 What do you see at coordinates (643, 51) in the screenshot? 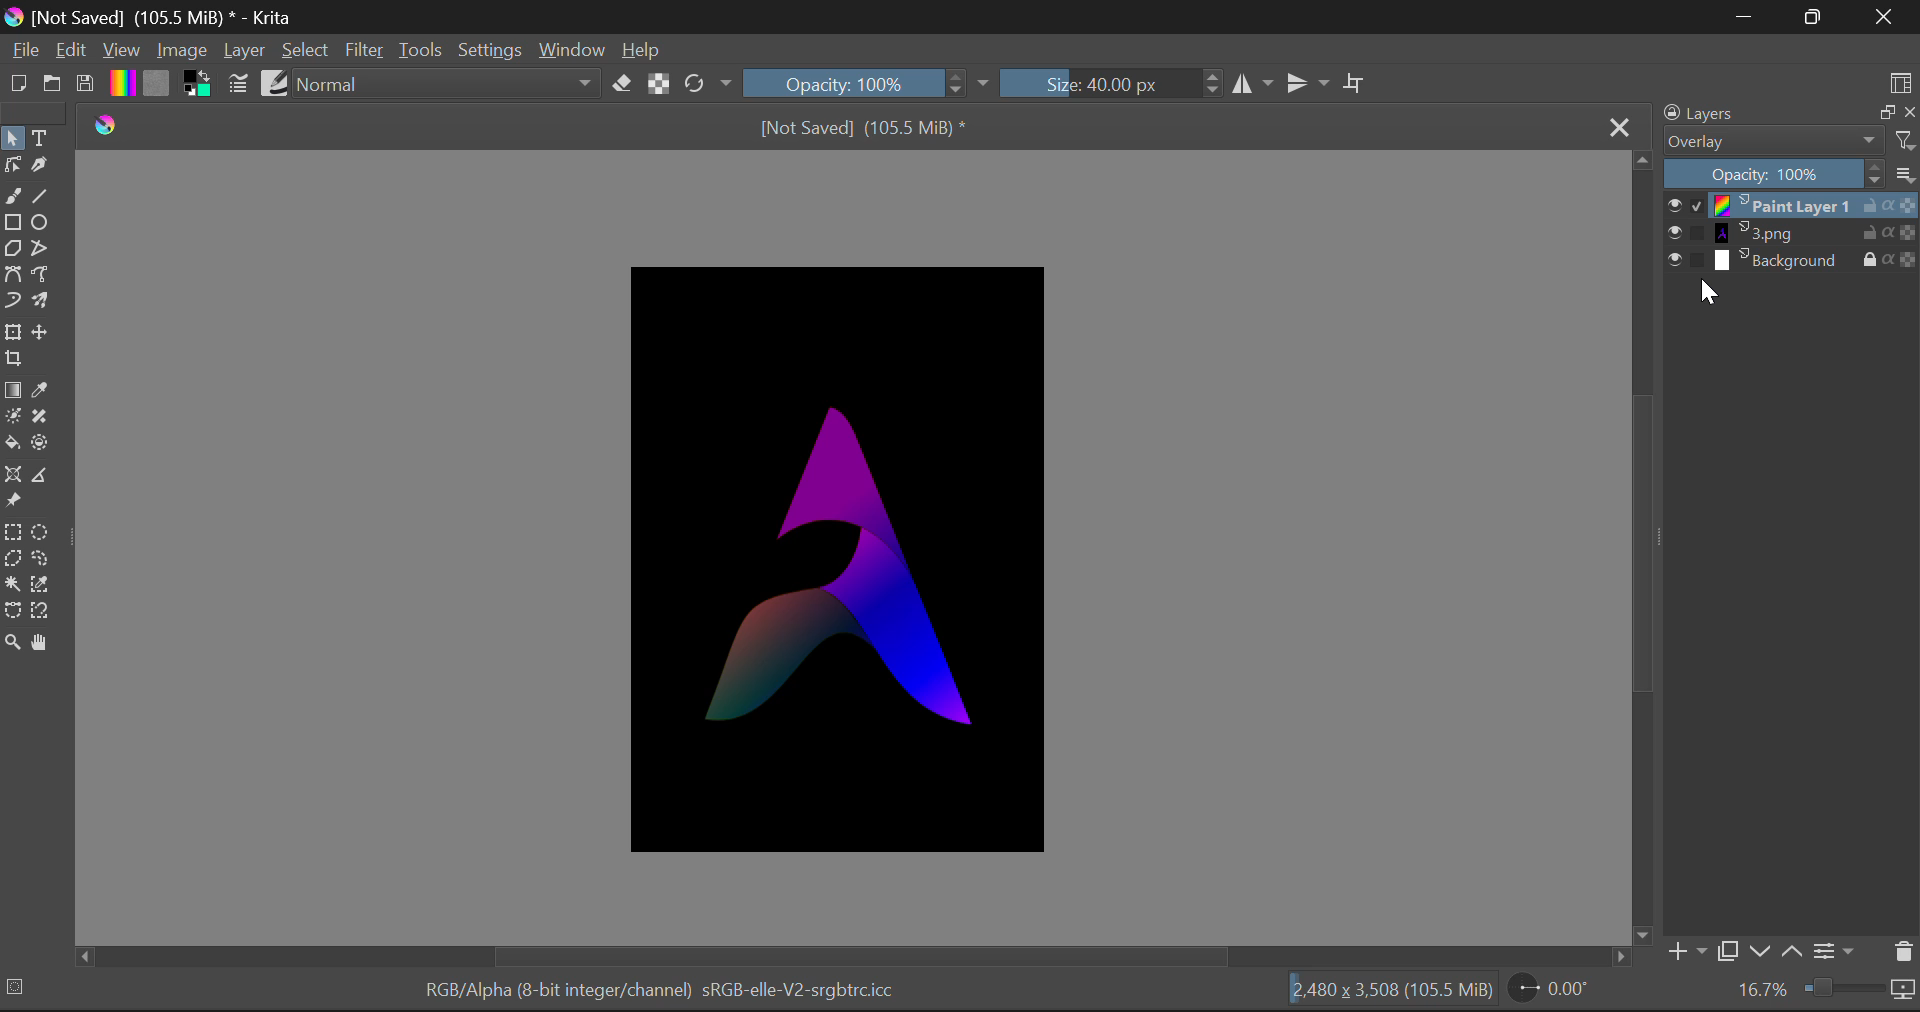
I see `Help` at bounding box center [643, 51].